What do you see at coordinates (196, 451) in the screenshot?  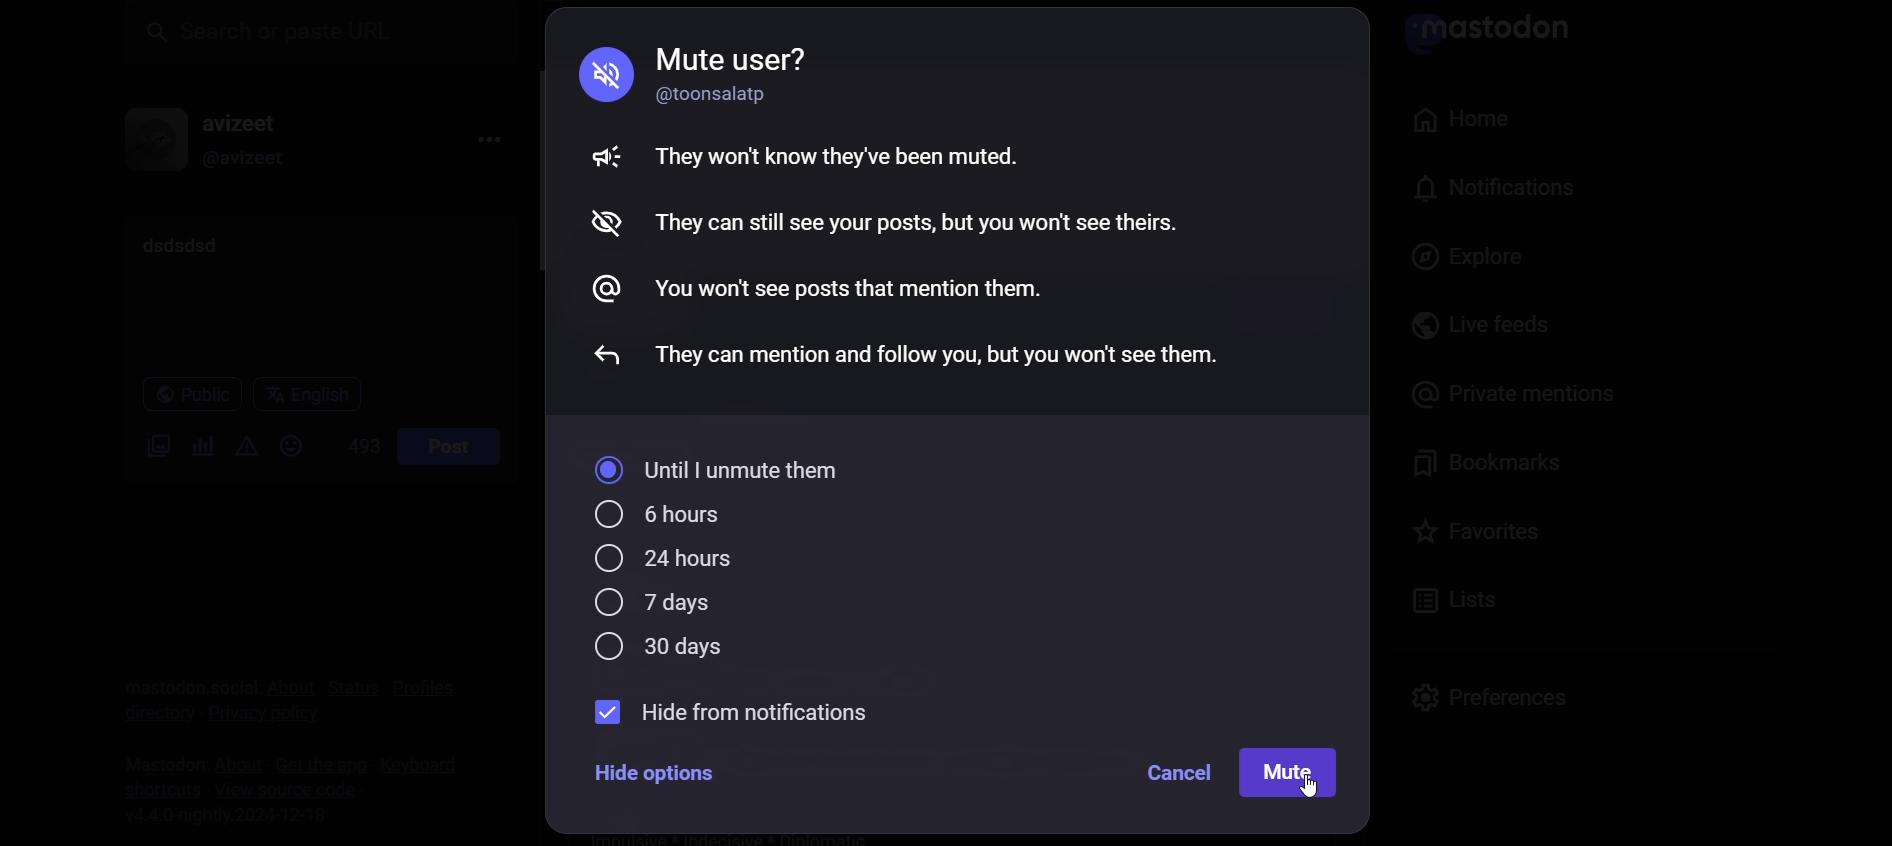 I see `add a poll` at bounding box center [196, 451].